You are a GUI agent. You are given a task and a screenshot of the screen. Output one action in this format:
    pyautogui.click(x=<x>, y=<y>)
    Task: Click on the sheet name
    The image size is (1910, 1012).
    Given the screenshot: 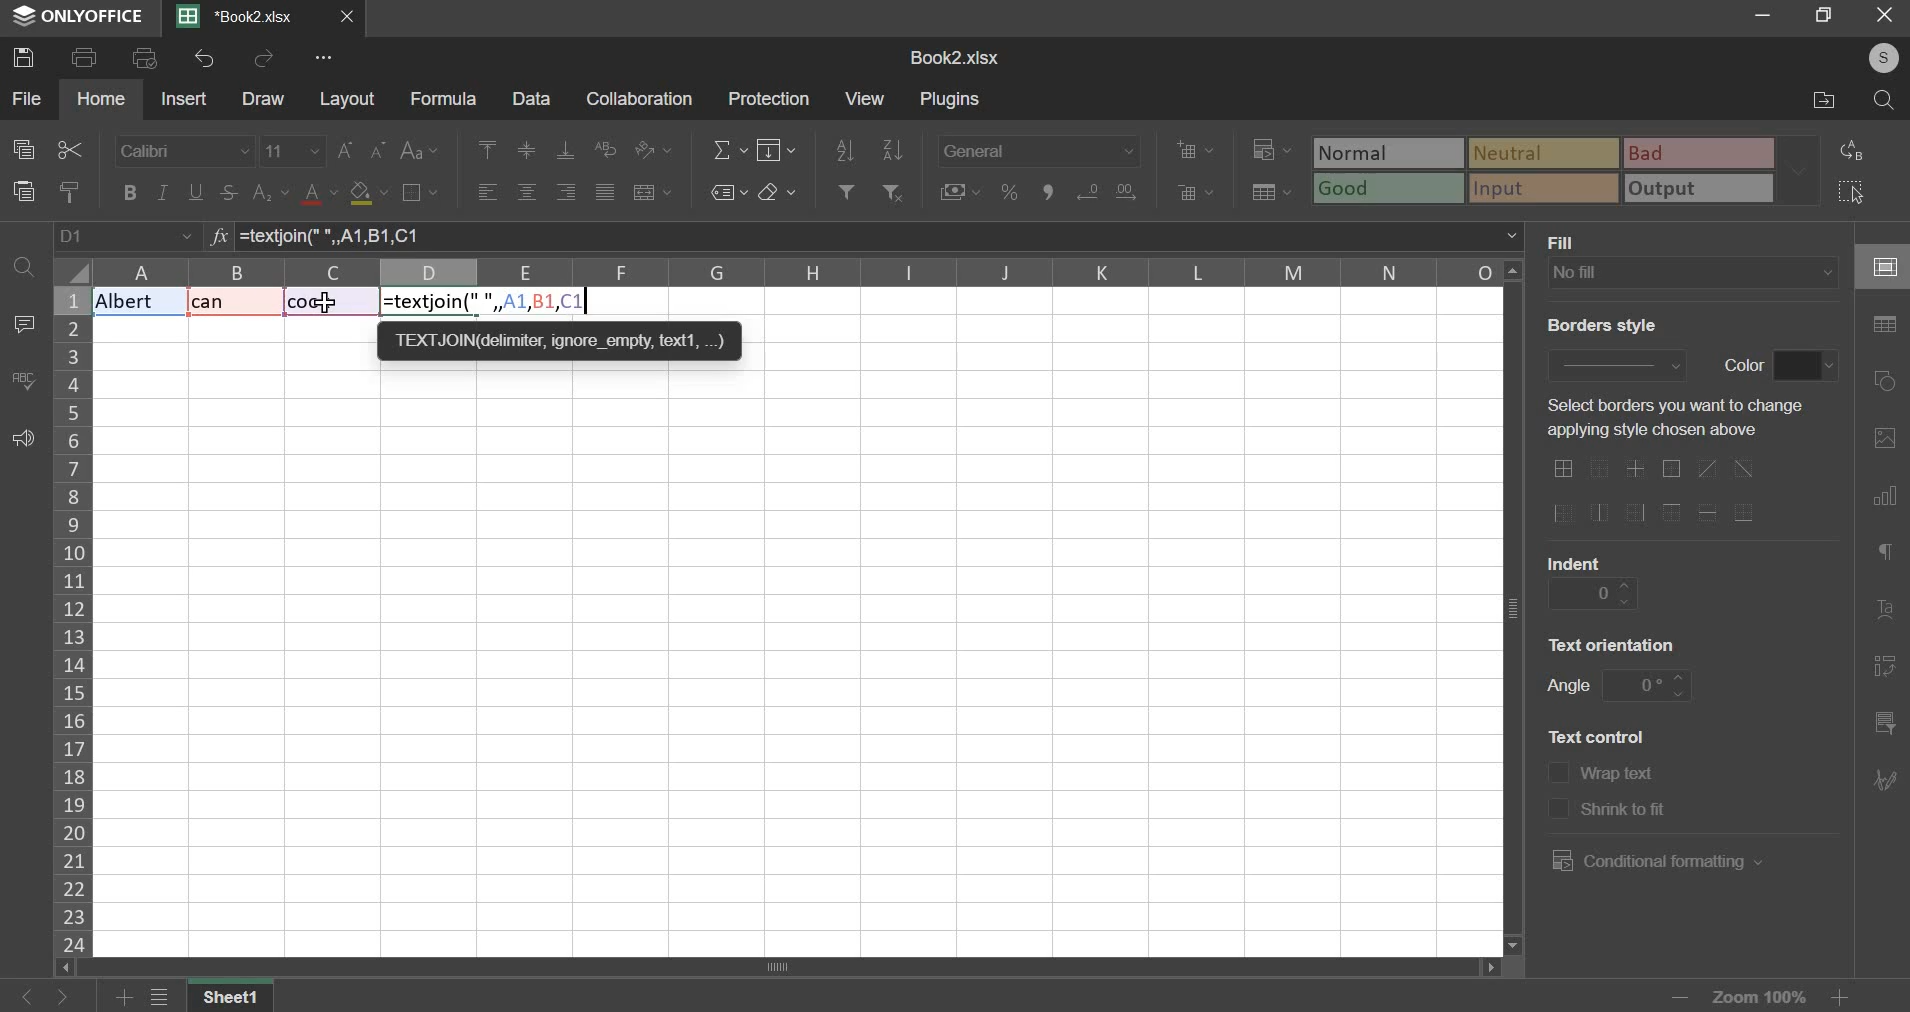 What is the action you would take?
    pyautogui.click(x=237, y=998)
    